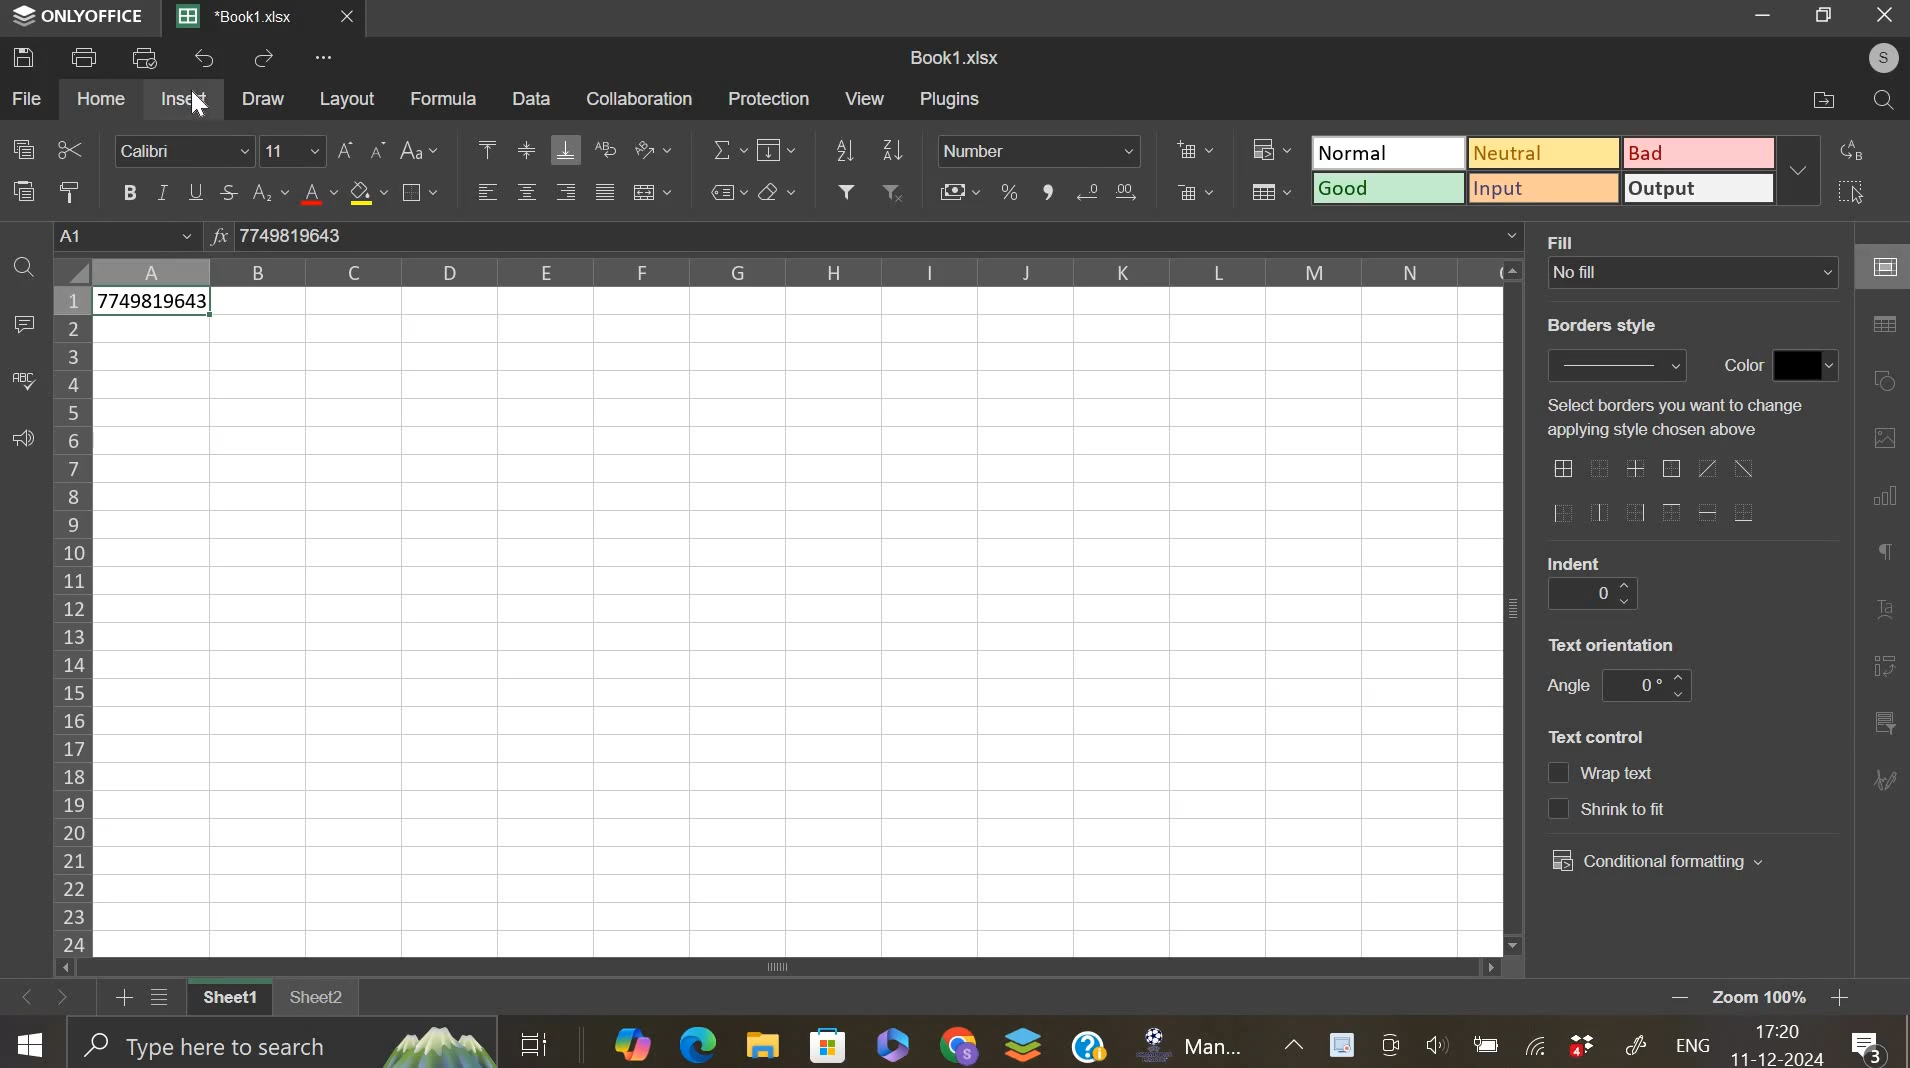 The width and height of the screenshot is (1910, 1068). Describe the element at coordinates (1616, 365) in the screenshot. I see `border style` at that location.